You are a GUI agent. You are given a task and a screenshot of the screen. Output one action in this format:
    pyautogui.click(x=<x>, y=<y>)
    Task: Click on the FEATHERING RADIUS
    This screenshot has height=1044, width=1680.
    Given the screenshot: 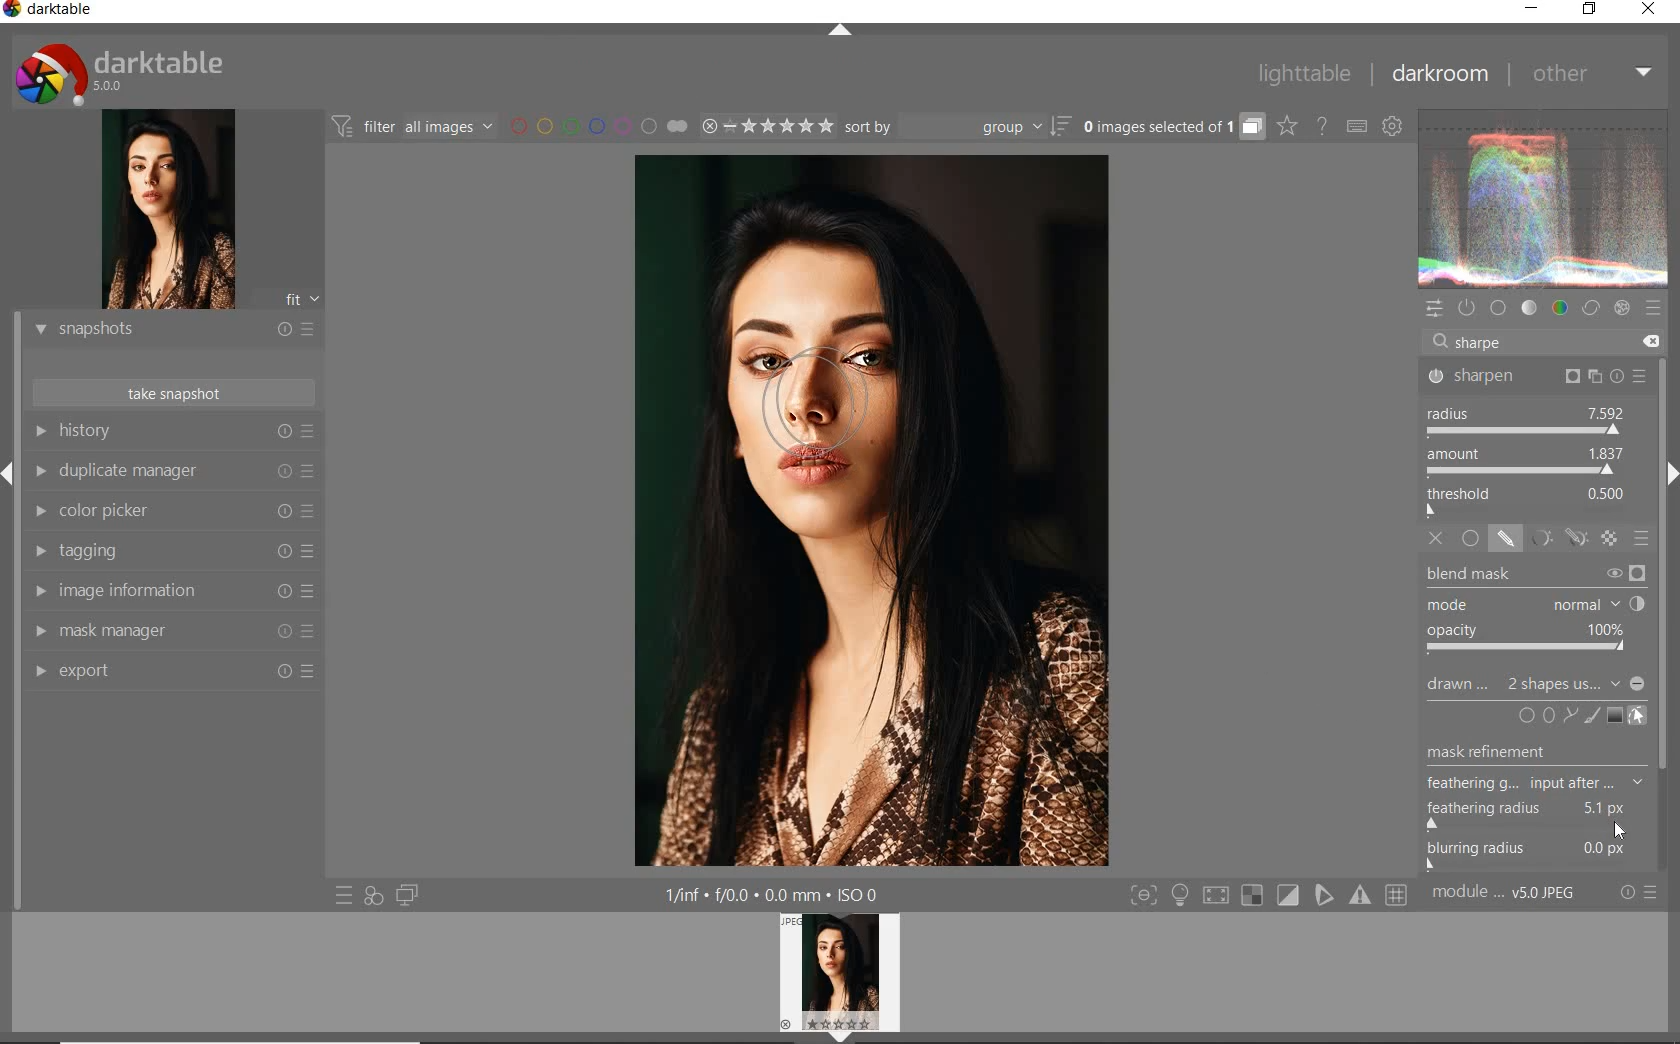 What is the action you would take?
    pyautogui.click(x=1540, y=811)
    